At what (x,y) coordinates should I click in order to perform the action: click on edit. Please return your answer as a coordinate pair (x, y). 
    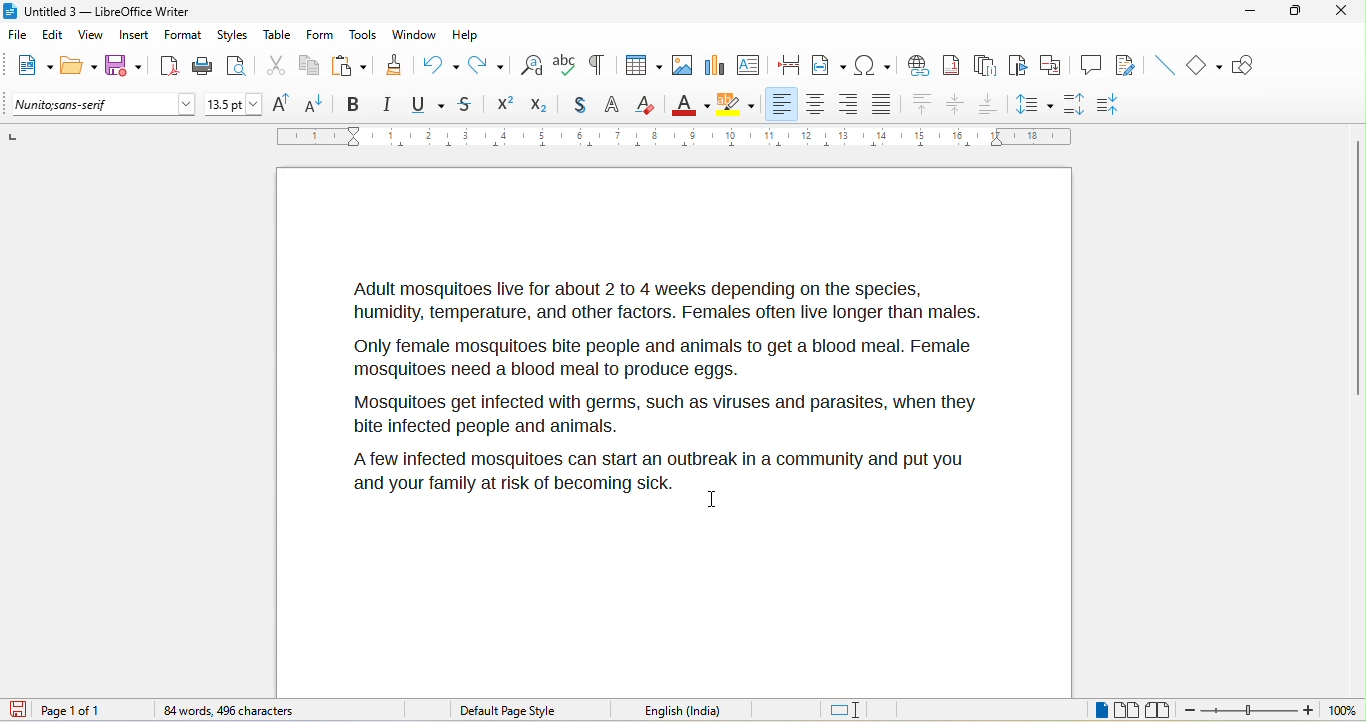
    Looking at the image, I should click on (54, 38).